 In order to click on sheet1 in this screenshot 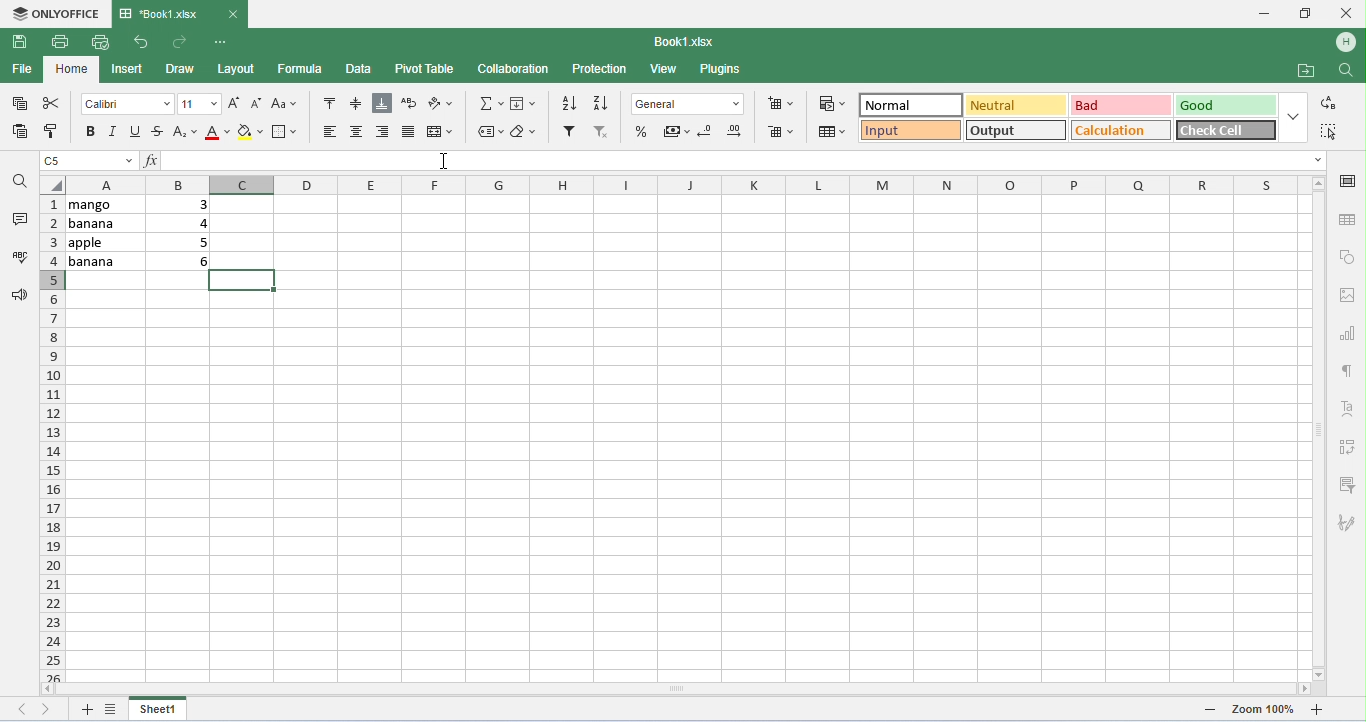, I will do `click(160, 708)`.